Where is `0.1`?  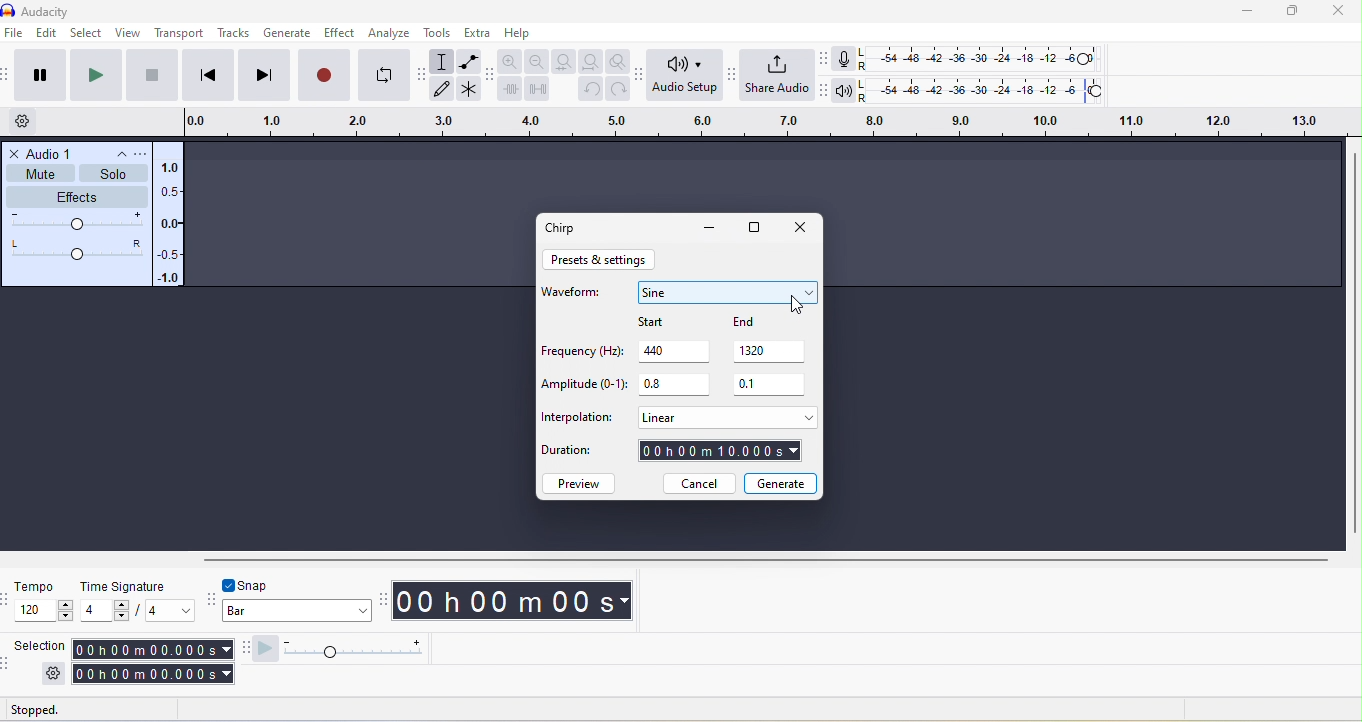
0.1 is located at coordinates (771, 385).